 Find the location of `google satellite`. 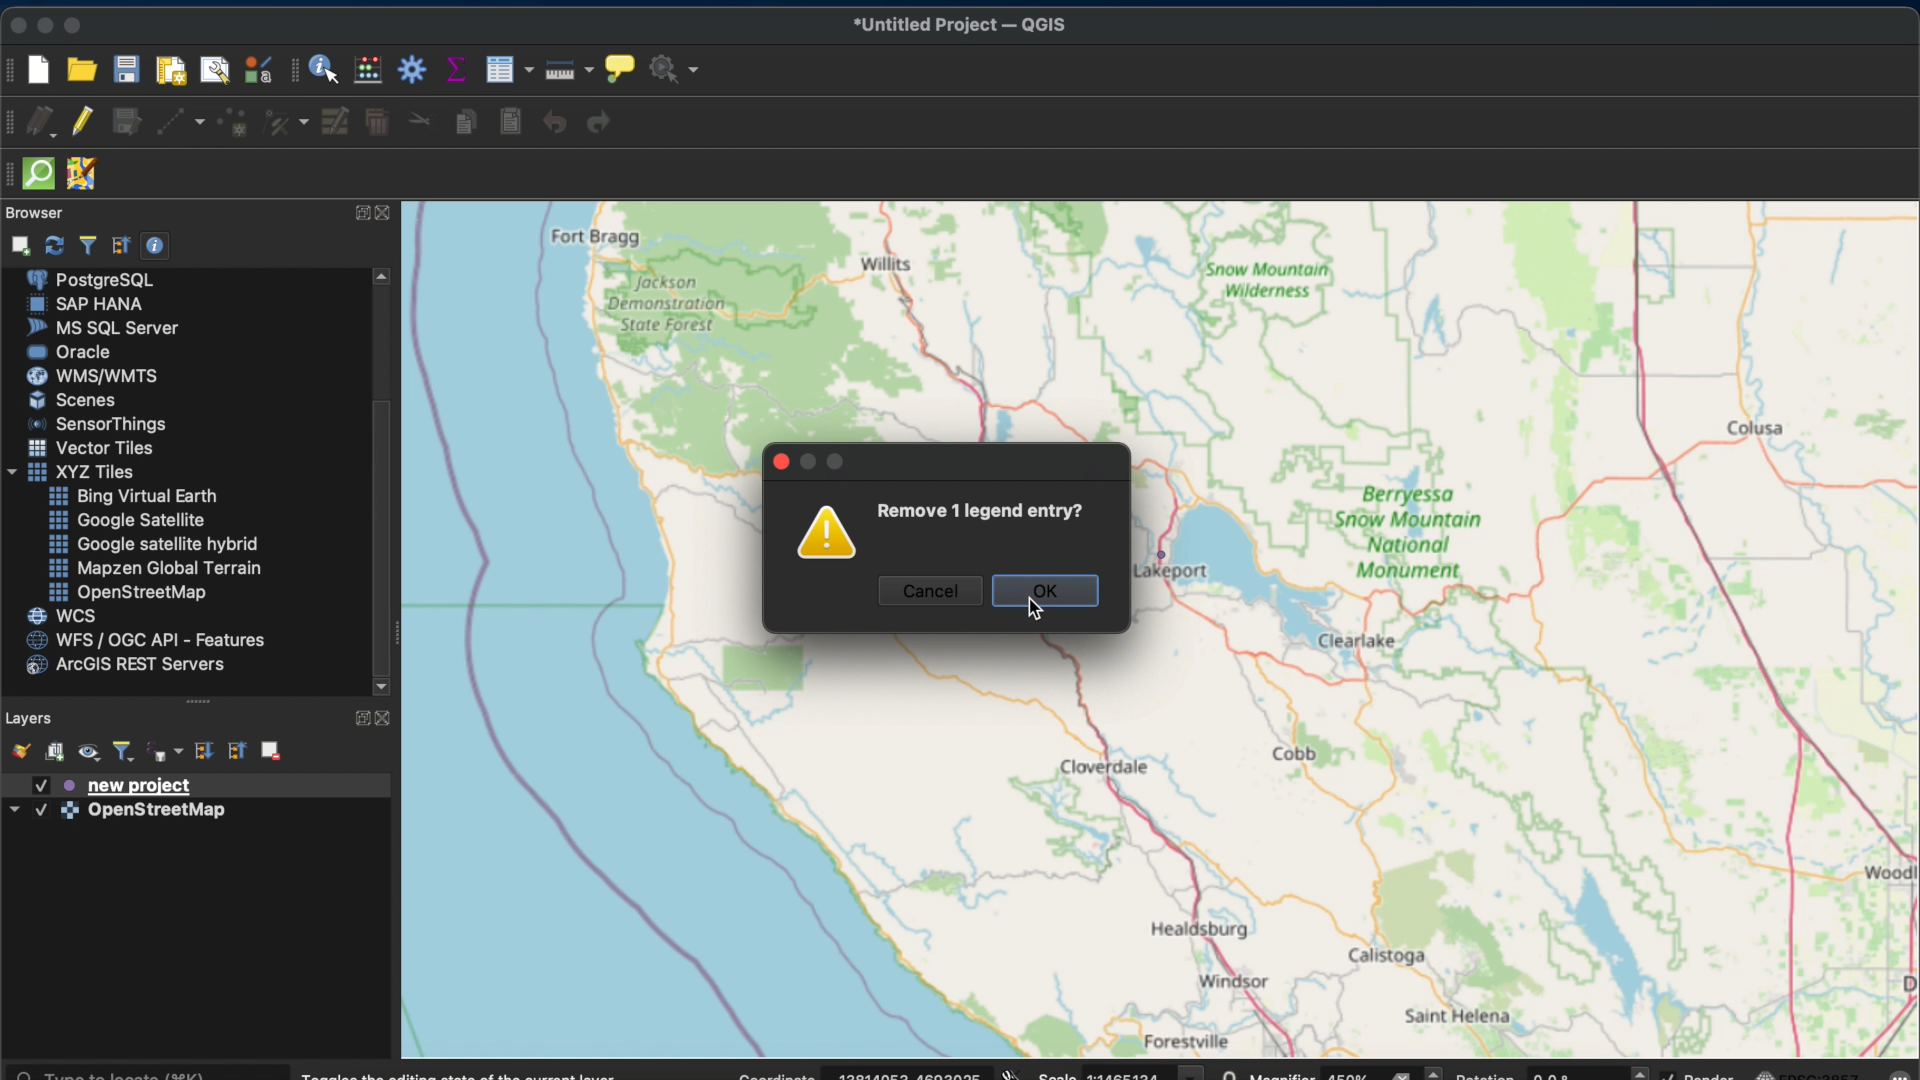

google satellite is located at coordinates (125, 521).